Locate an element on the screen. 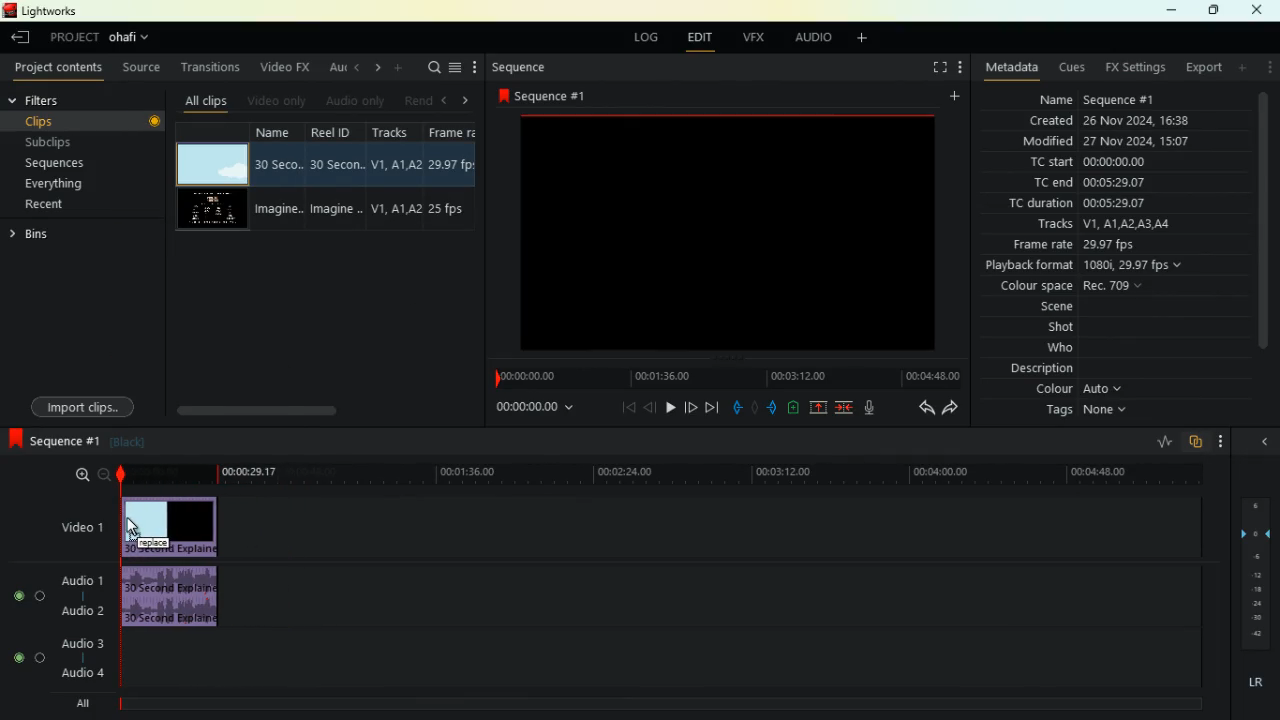  log is located at coordinates (640, 37).